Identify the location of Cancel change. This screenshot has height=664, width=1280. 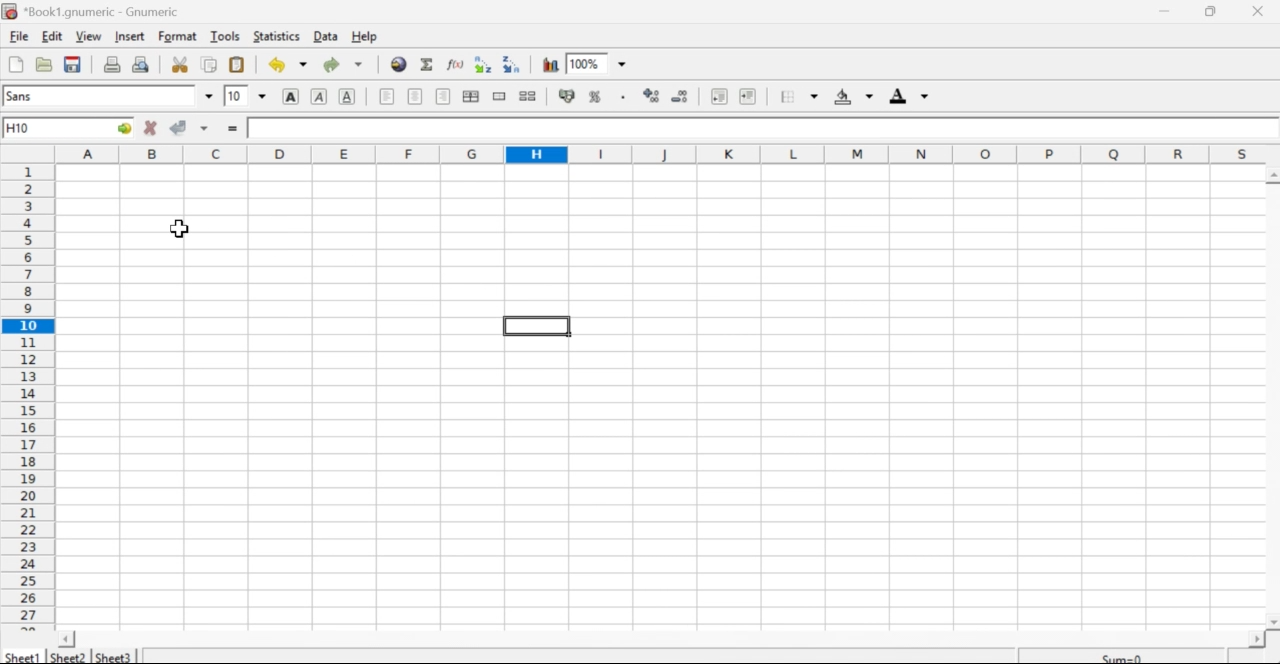
(150, 129).